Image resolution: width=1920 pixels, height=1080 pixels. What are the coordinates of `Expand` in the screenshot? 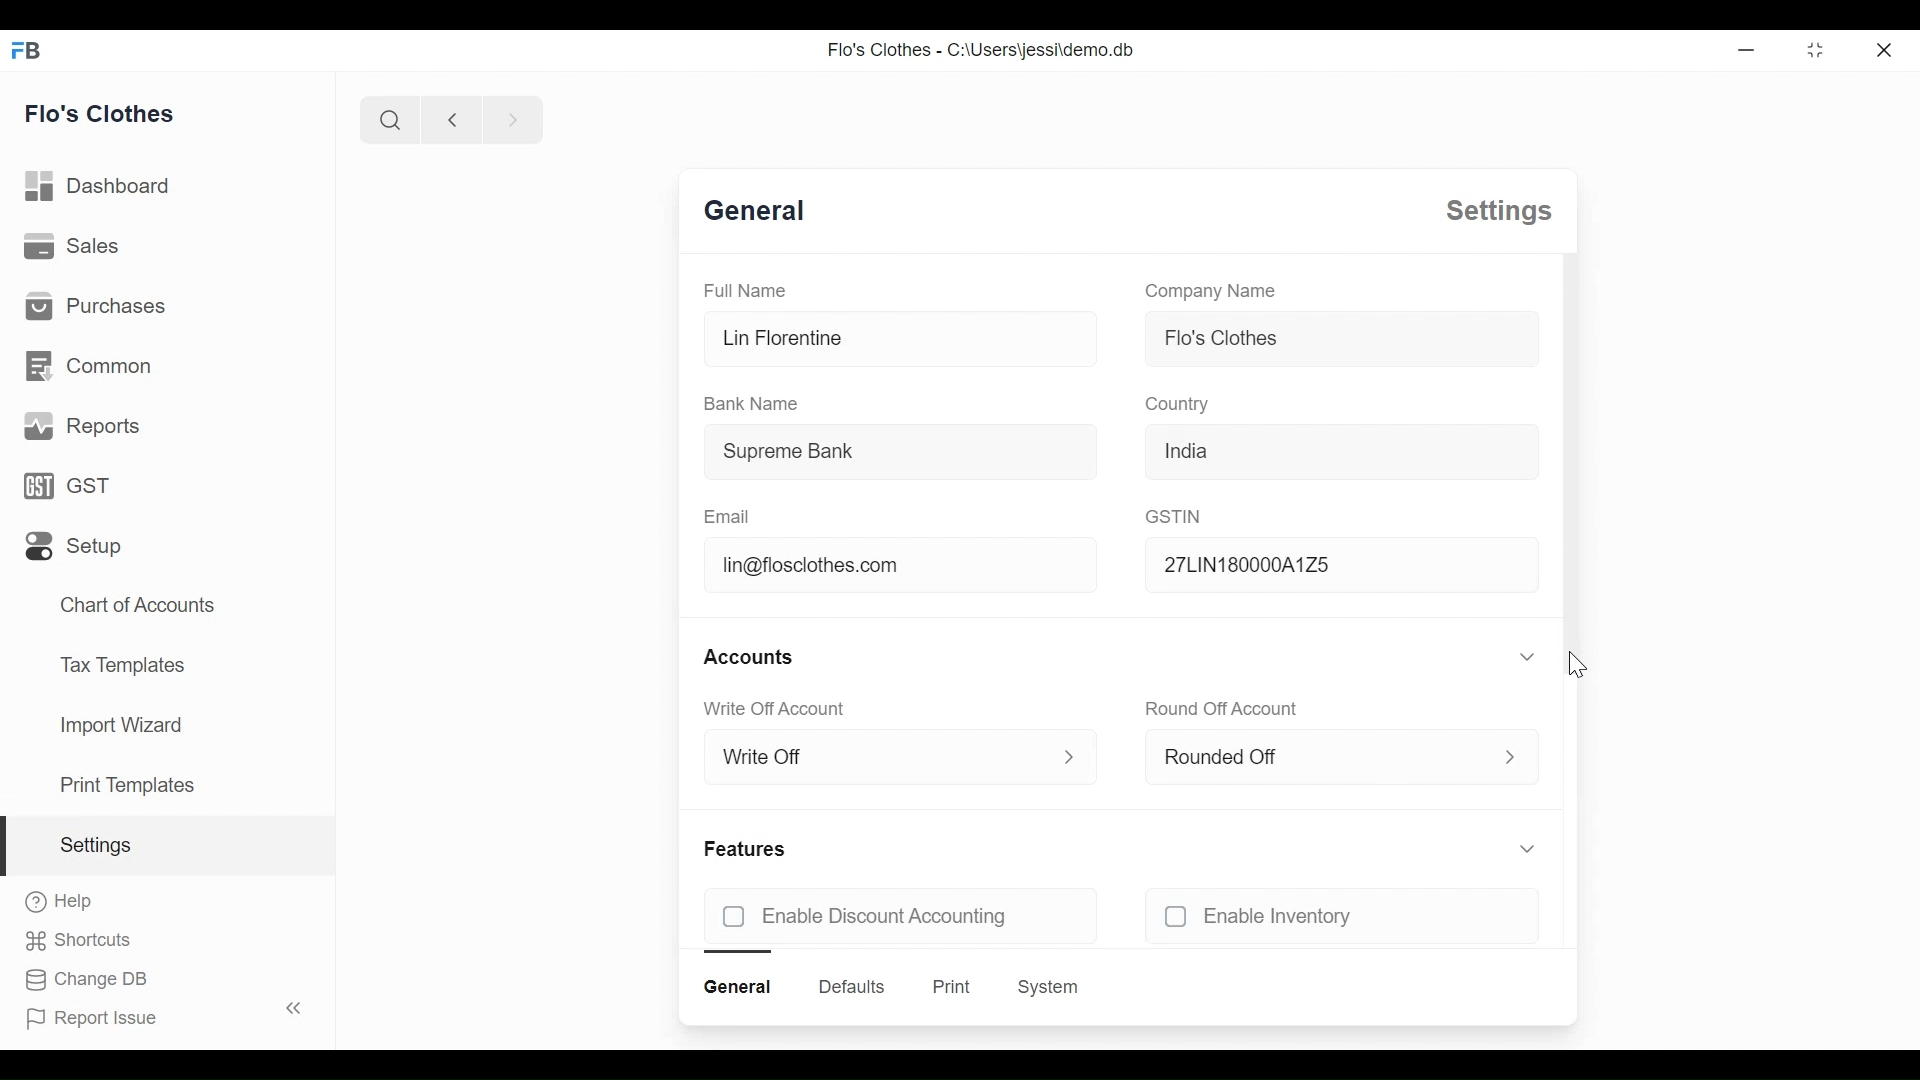 It's located at (1530, 657).